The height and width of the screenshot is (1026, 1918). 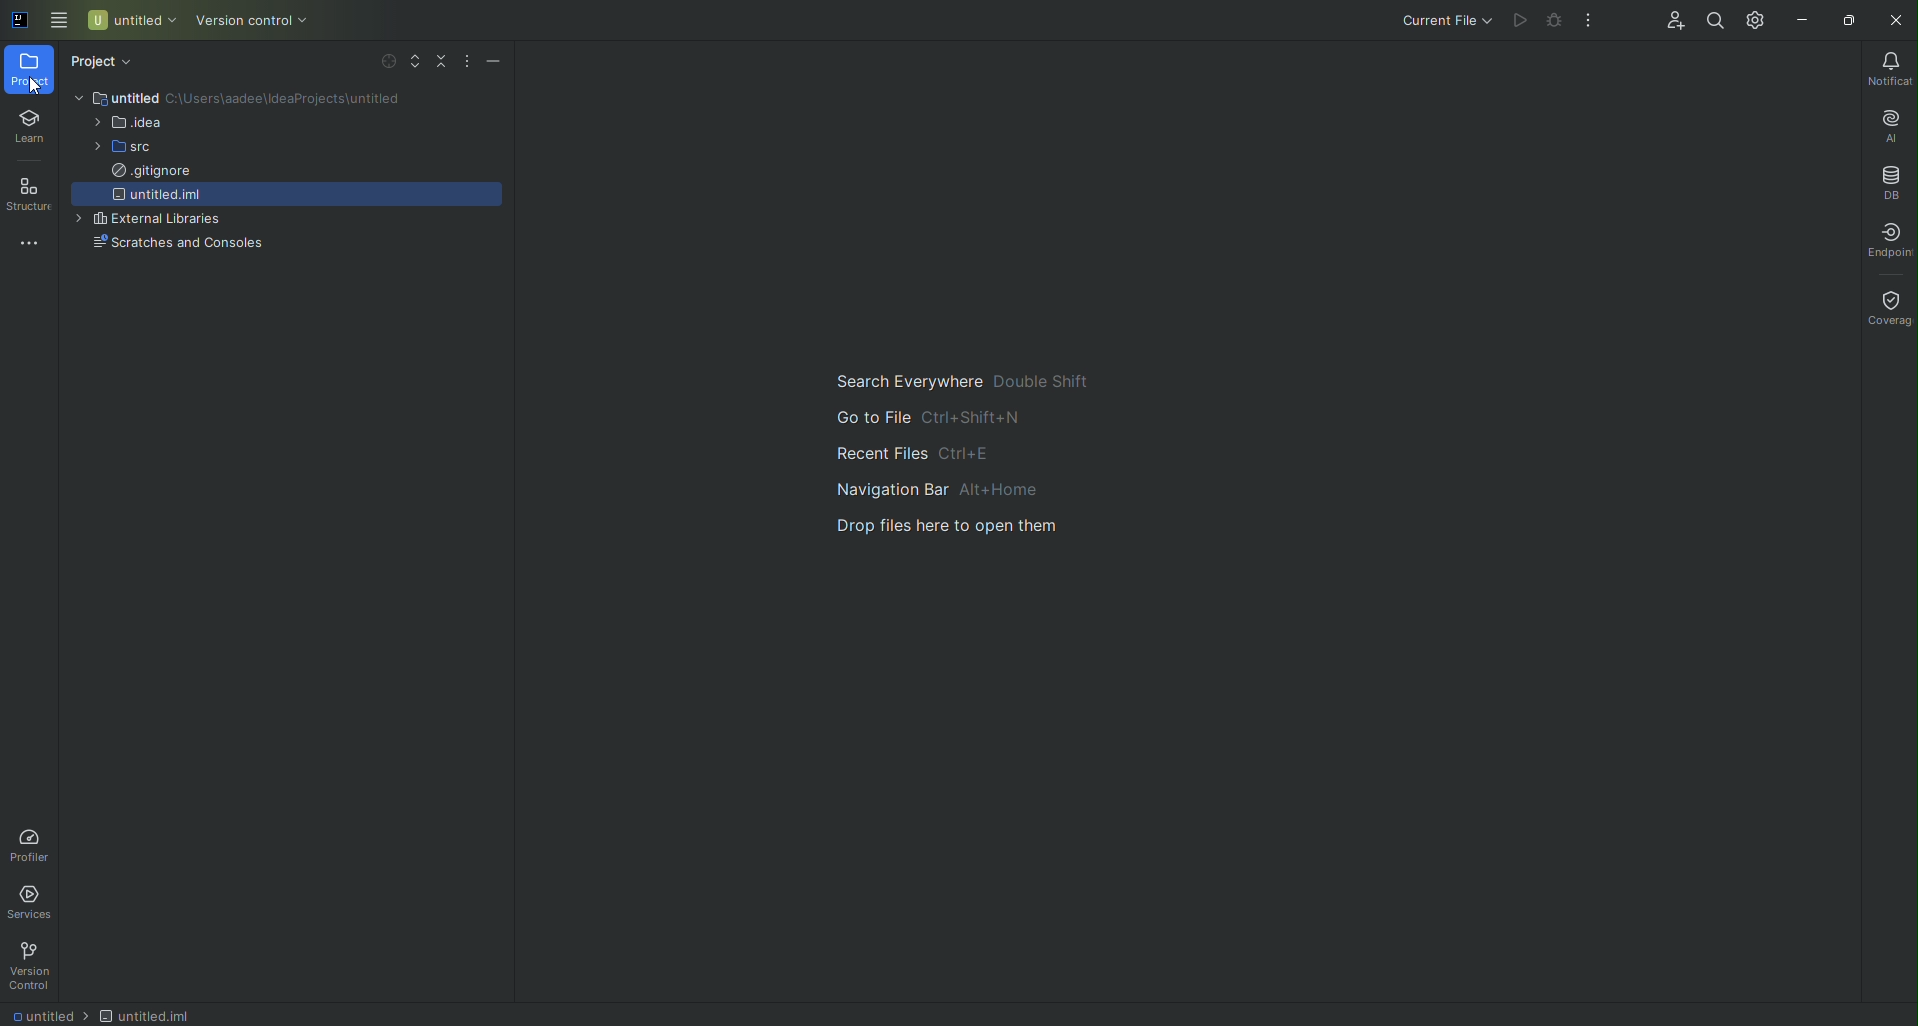 What do you see at coordinates (49, 1013) in the screenshot?
I see `Untitled` at bounding box center [49, 1013].